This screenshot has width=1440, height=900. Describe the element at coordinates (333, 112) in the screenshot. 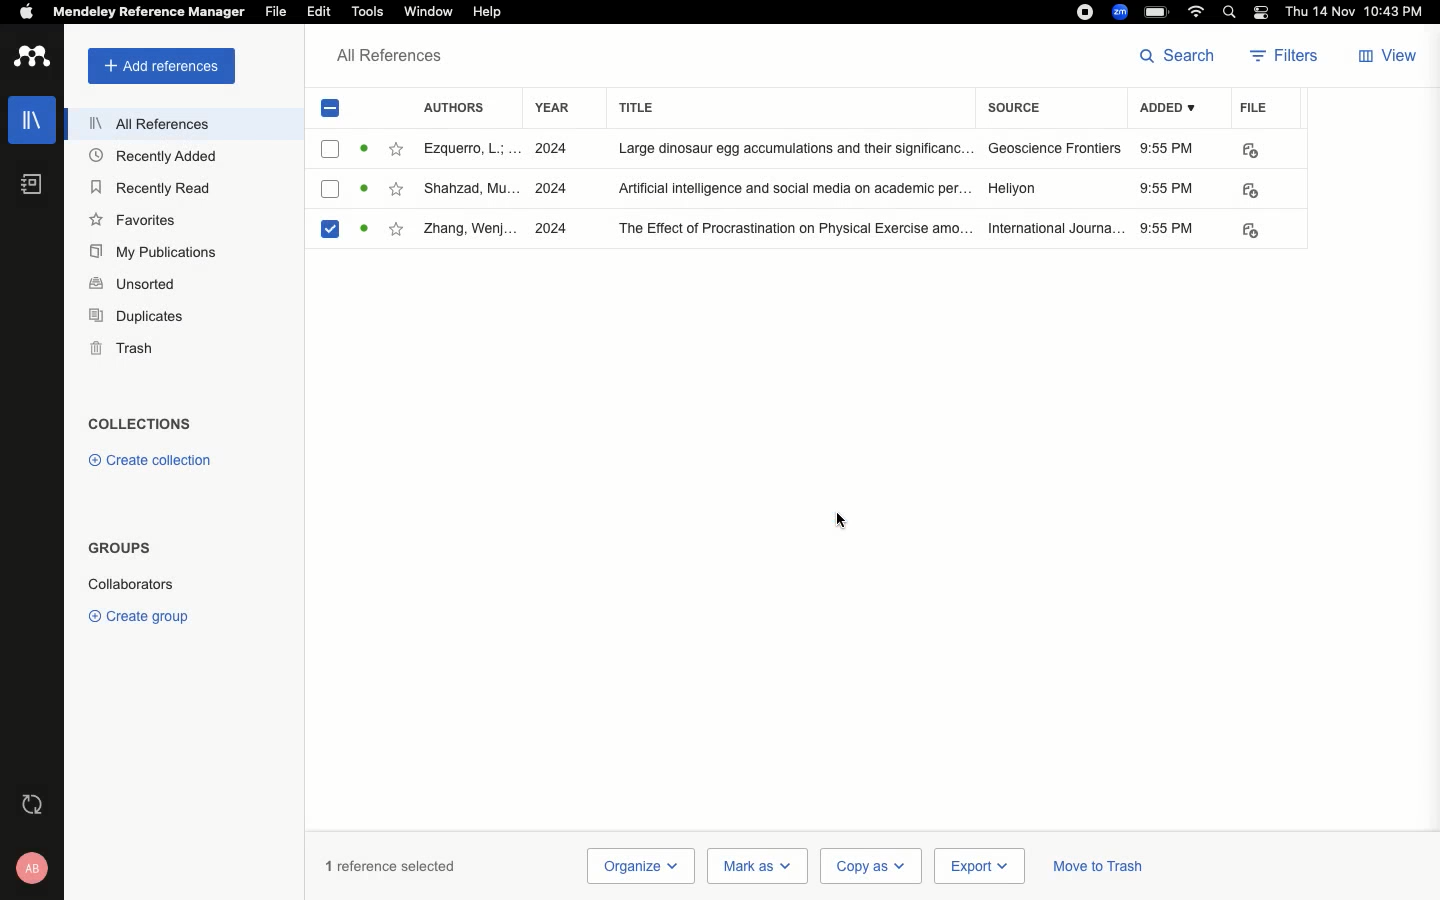

I see `Remove selection` at that location.